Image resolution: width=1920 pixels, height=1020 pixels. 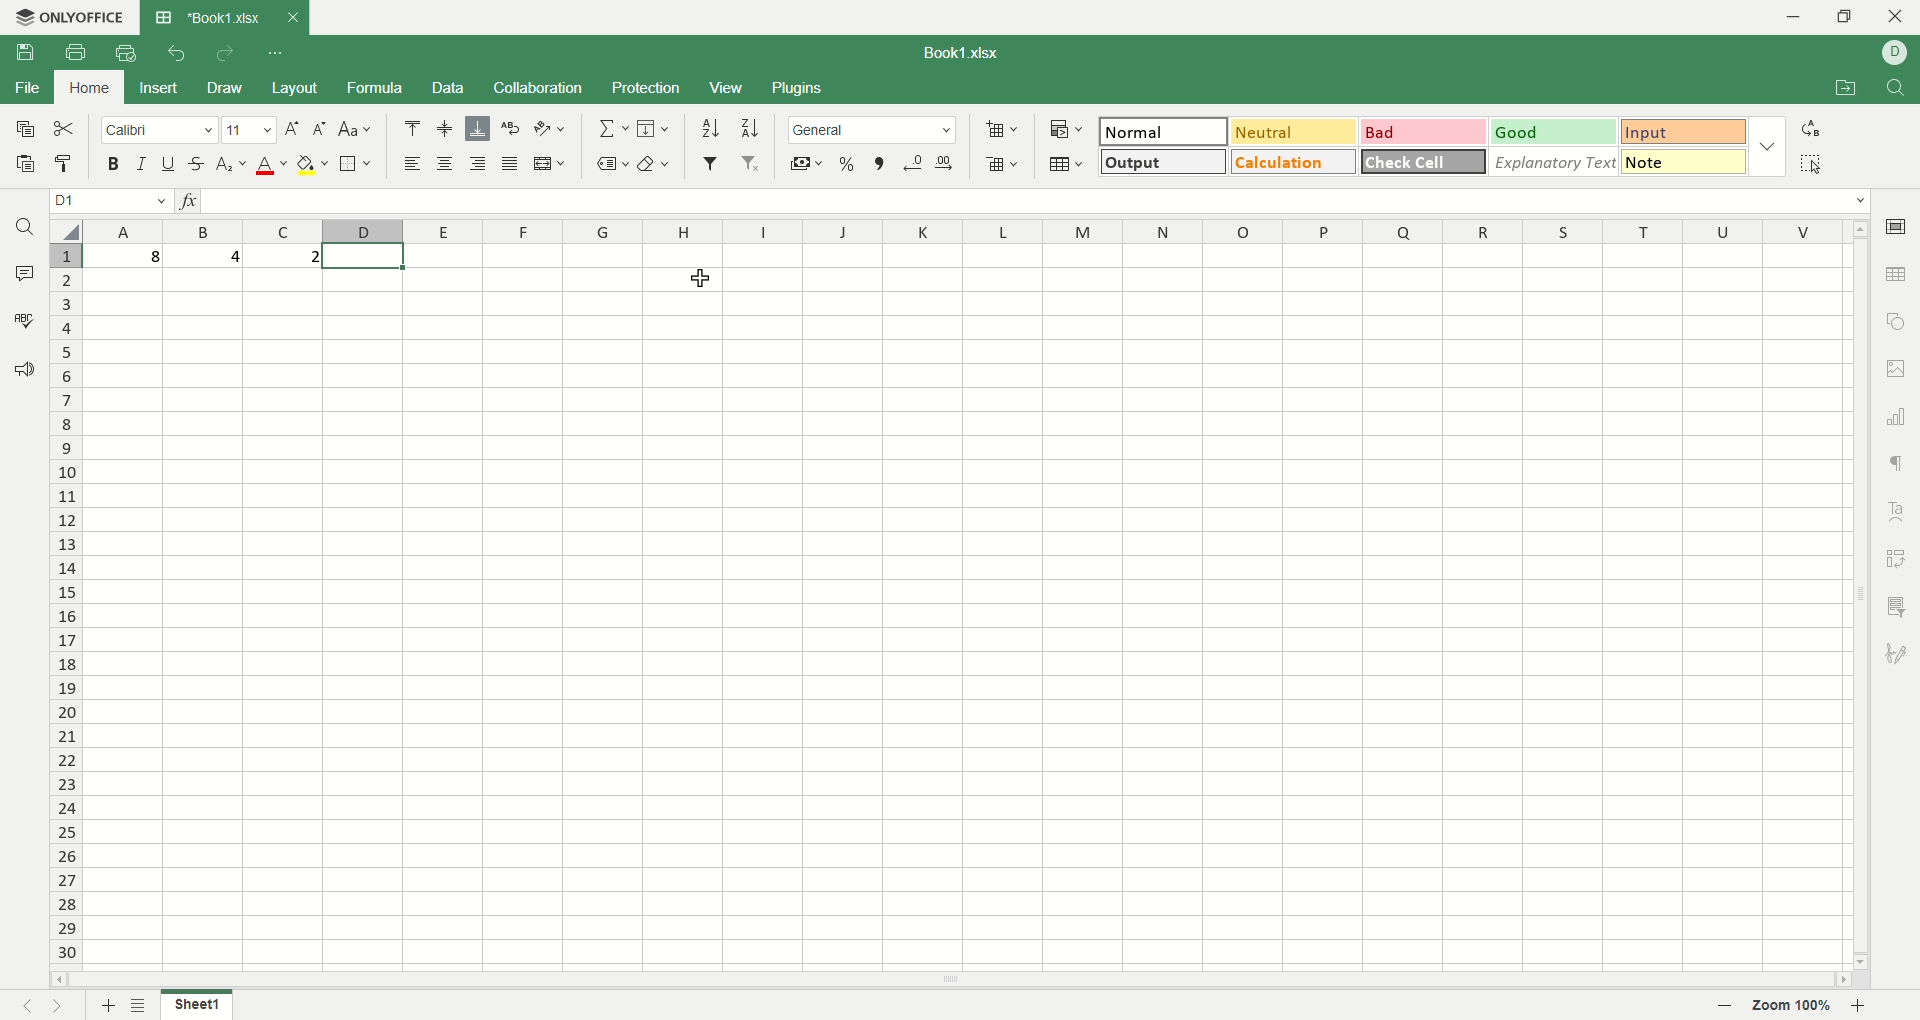 What do you see at coordinates (292, 128) in the screenshot?
I see `increase font size` at bounding box center [292, 128].